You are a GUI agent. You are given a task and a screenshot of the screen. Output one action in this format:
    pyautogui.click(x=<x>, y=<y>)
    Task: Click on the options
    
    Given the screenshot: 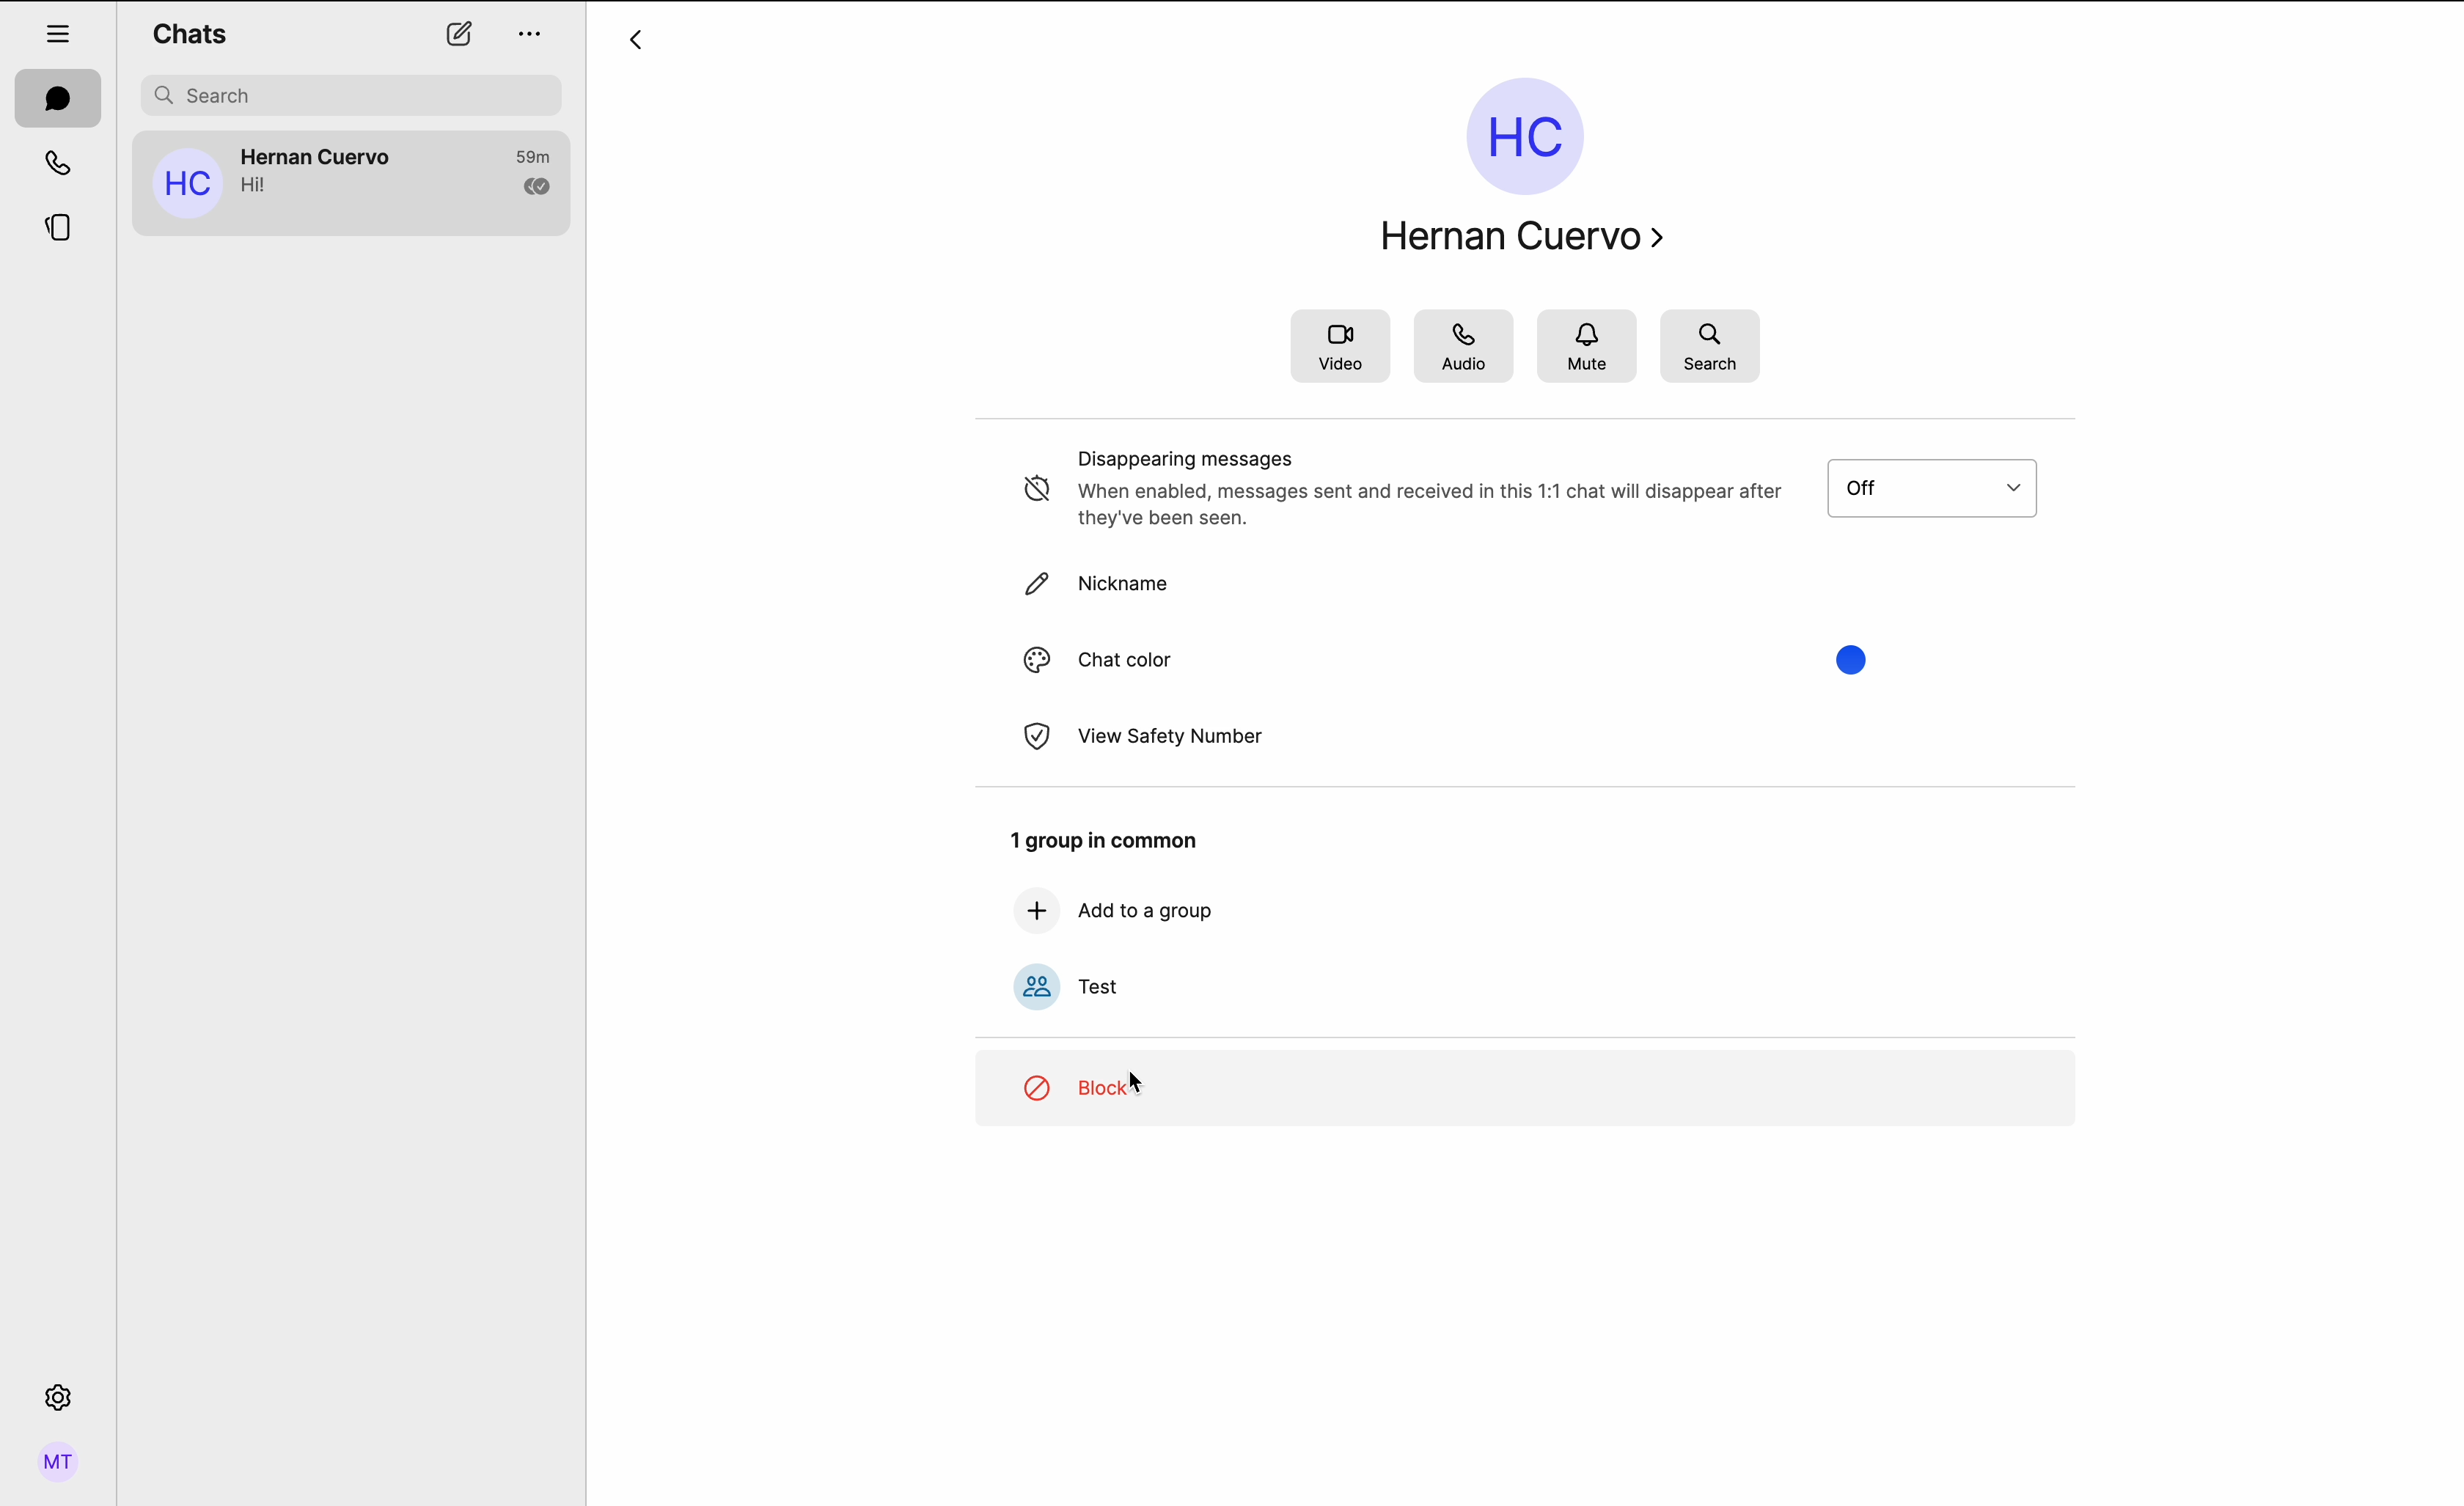 What is the action you would take?
    pyautogui.click(x=528, y=37)
    